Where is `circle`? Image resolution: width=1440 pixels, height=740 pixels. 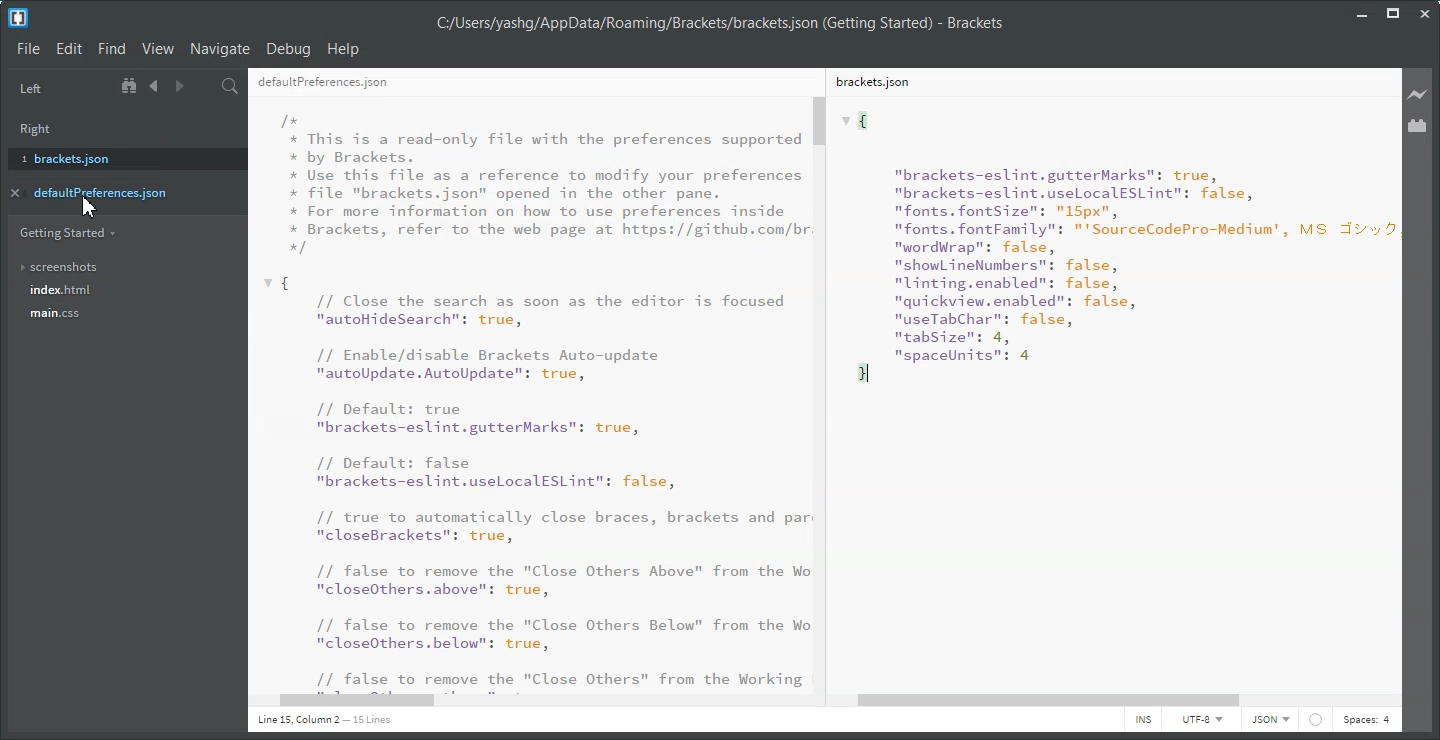 circle is located at coordinates (1320, 722).